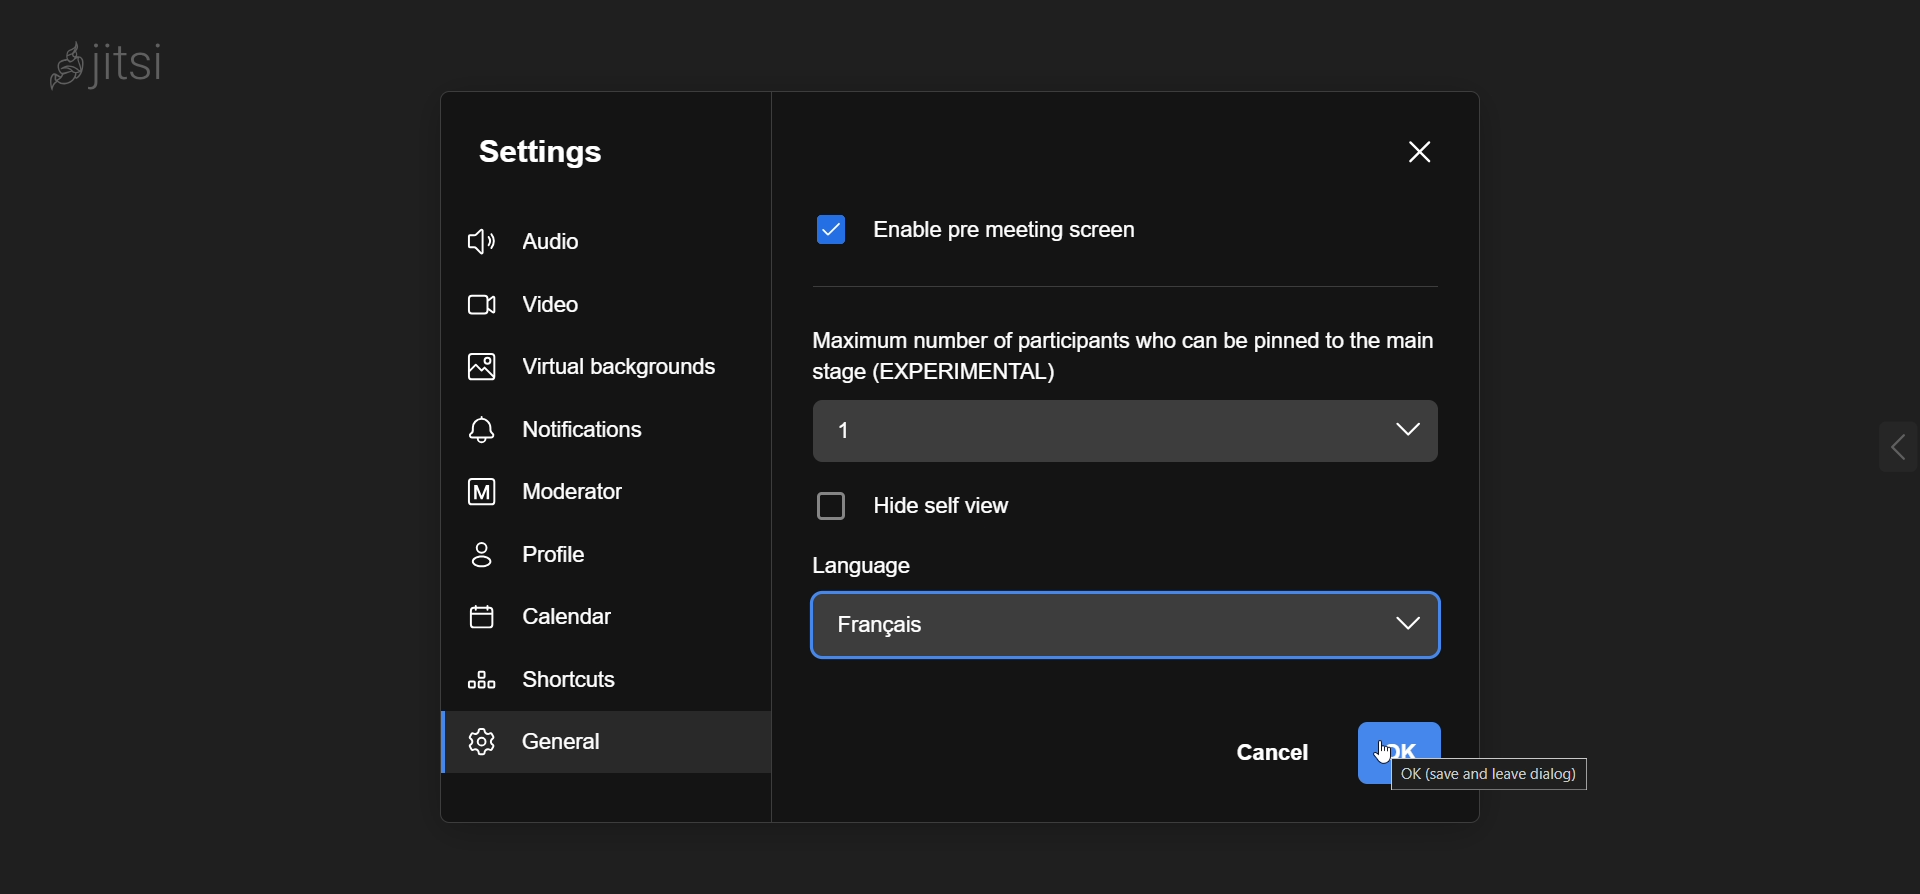 Image resolution: width=1920 pixels, height=894 pixels. What do you see at coordinates (603, 367) in the screenshot?
I see `virtual background` at bounding box center [603, 367].